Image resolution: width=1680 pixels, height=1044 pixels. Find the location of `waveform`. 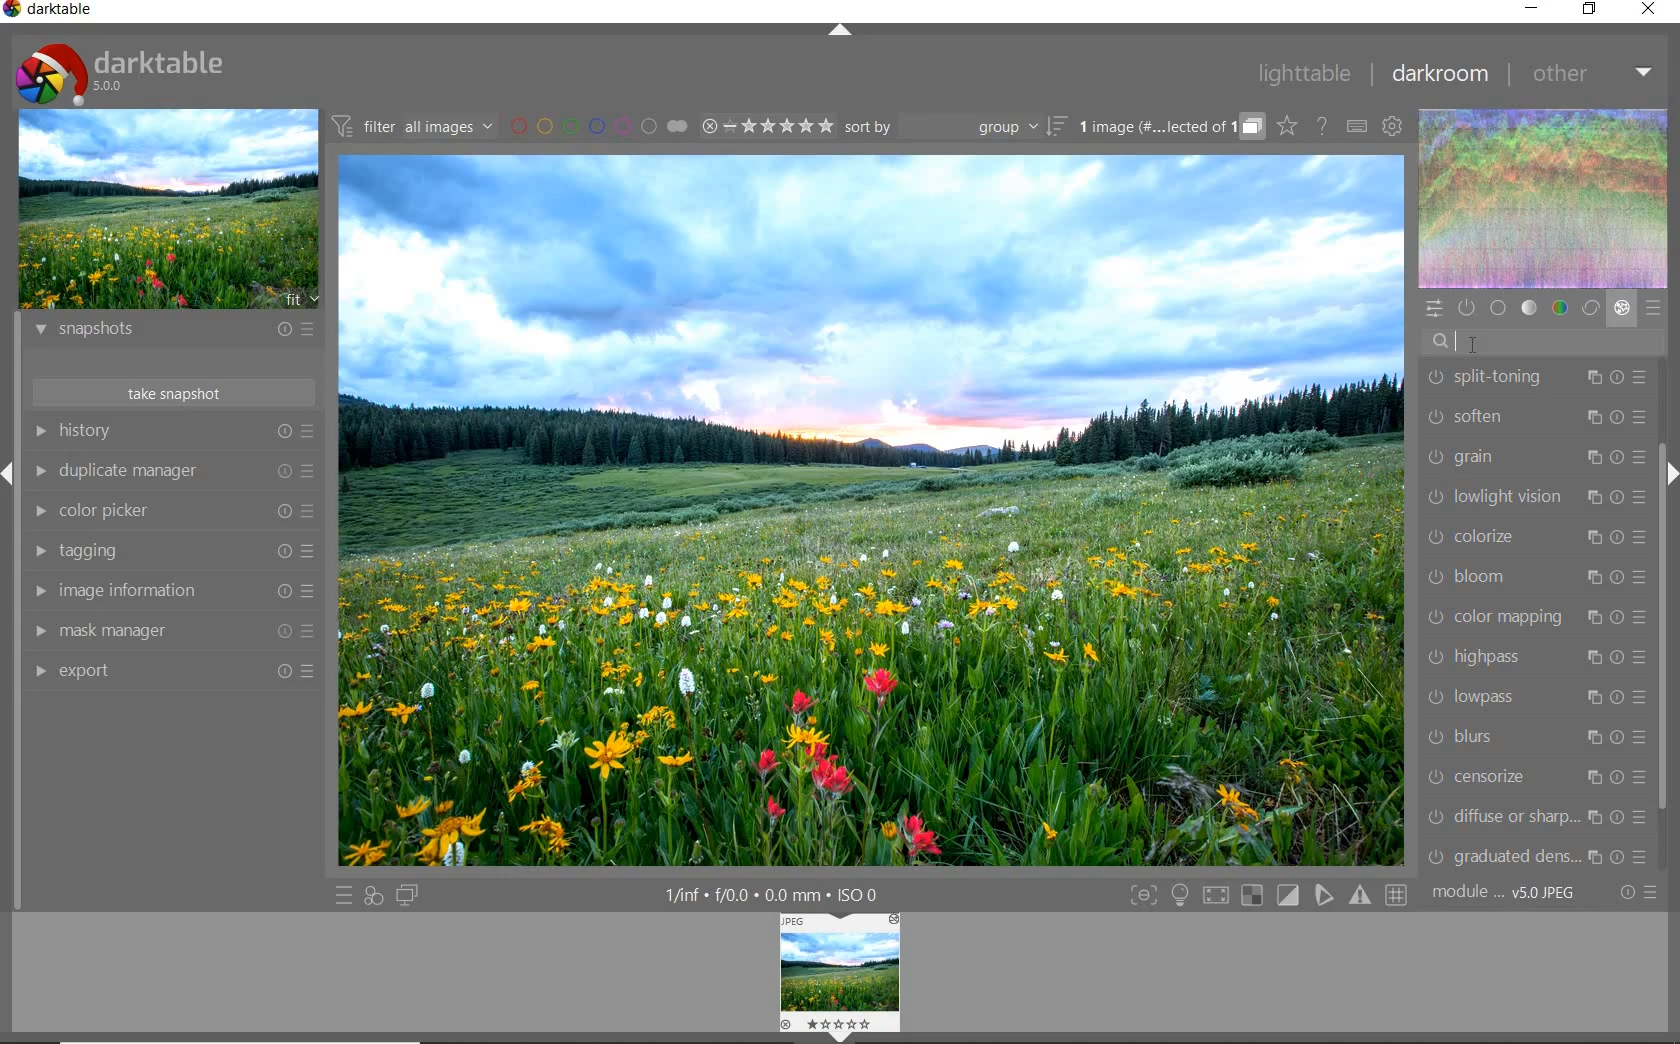

waveform is located at coordinates (1545, 199).